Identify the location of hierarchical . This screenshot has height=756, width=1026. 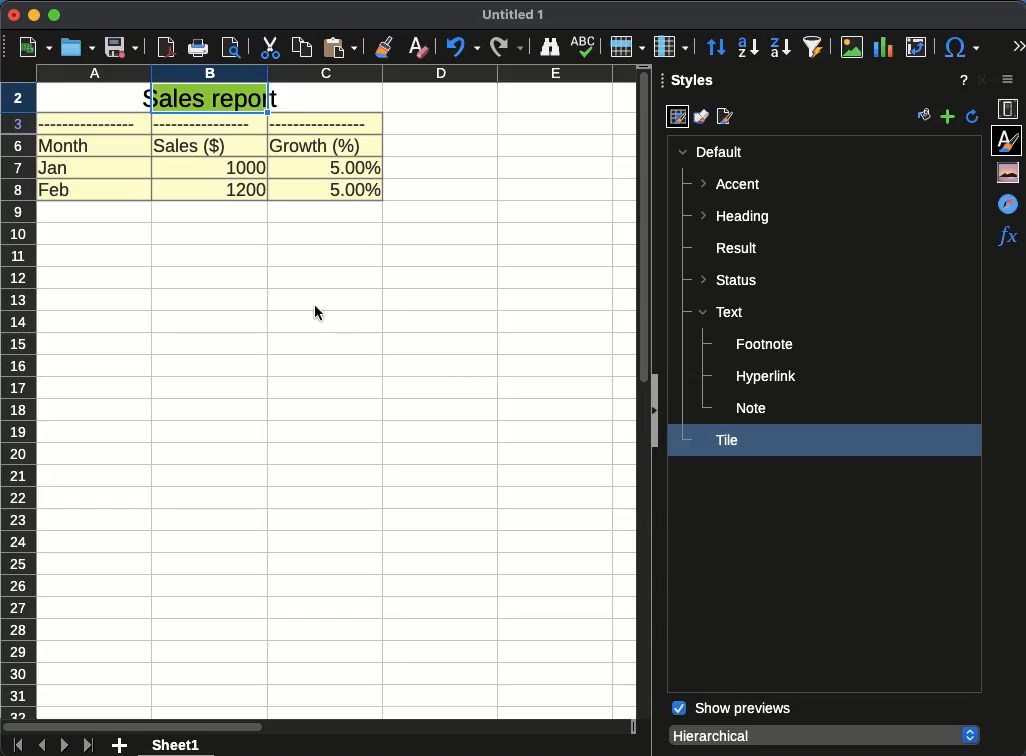
(823, 734).